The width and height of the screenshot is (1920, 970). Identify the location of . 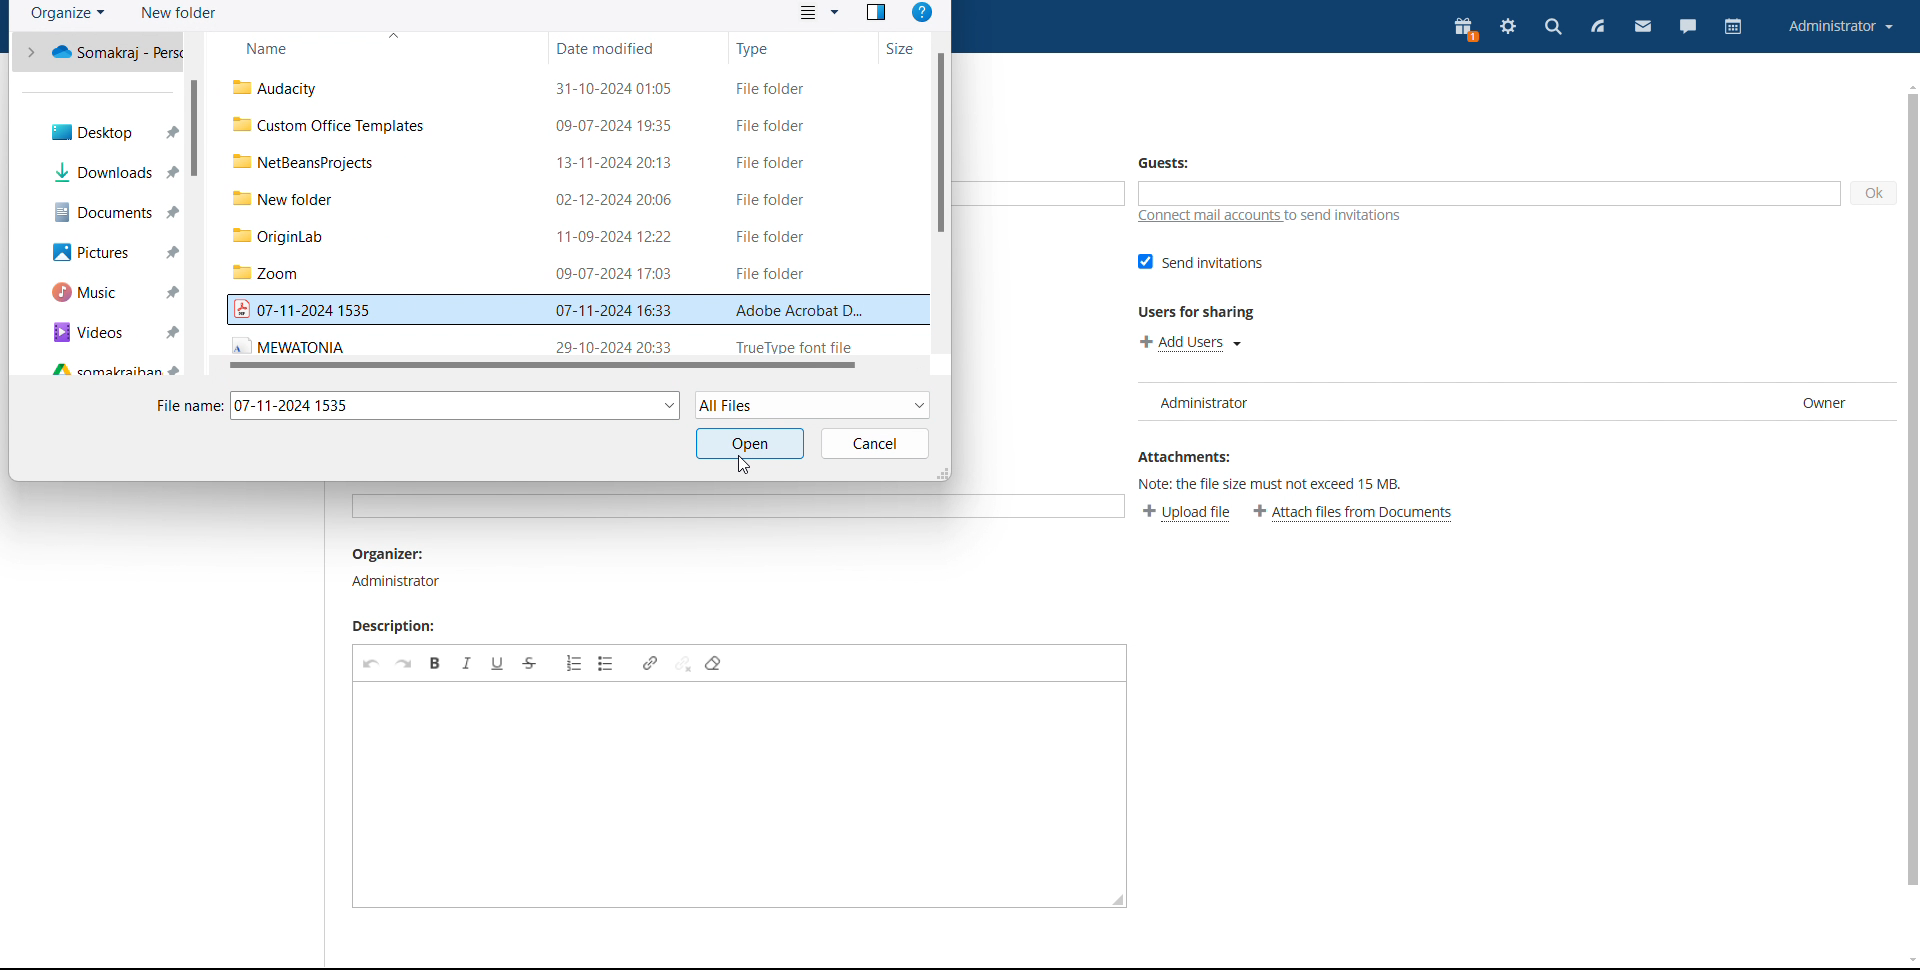
(551, 278).